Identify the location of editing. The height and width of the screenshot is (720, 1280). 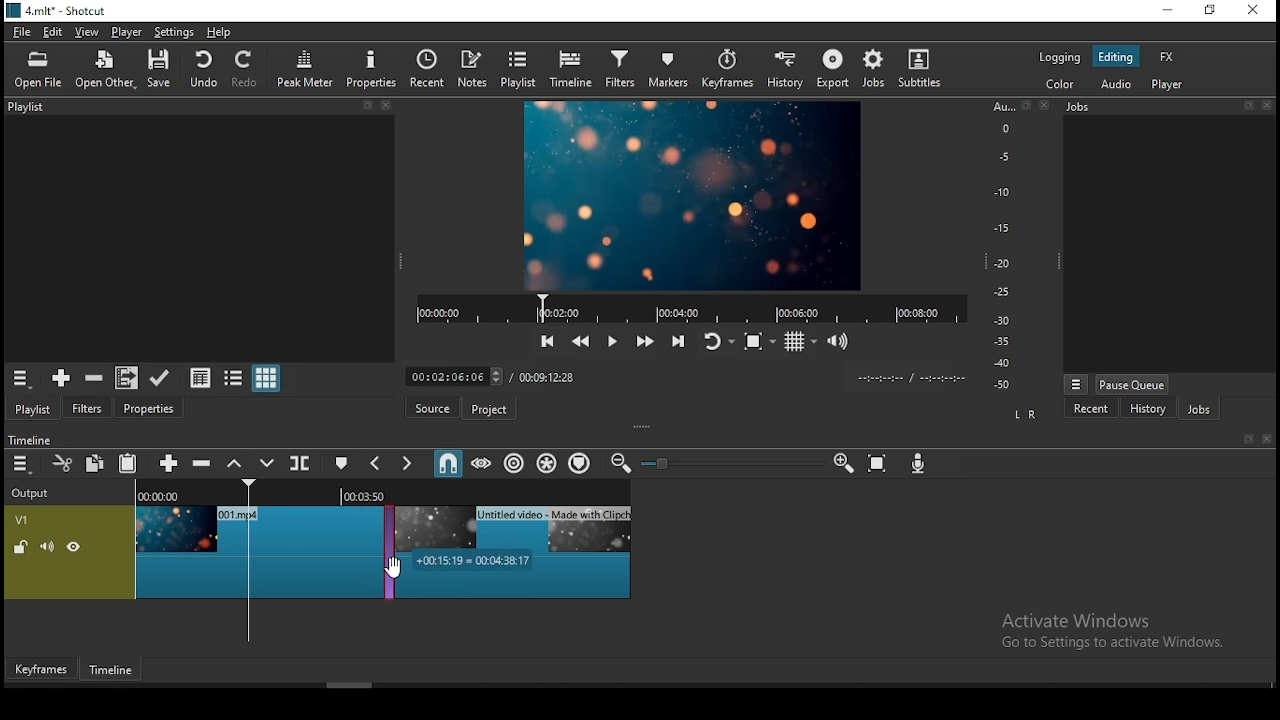
(1115, 56).